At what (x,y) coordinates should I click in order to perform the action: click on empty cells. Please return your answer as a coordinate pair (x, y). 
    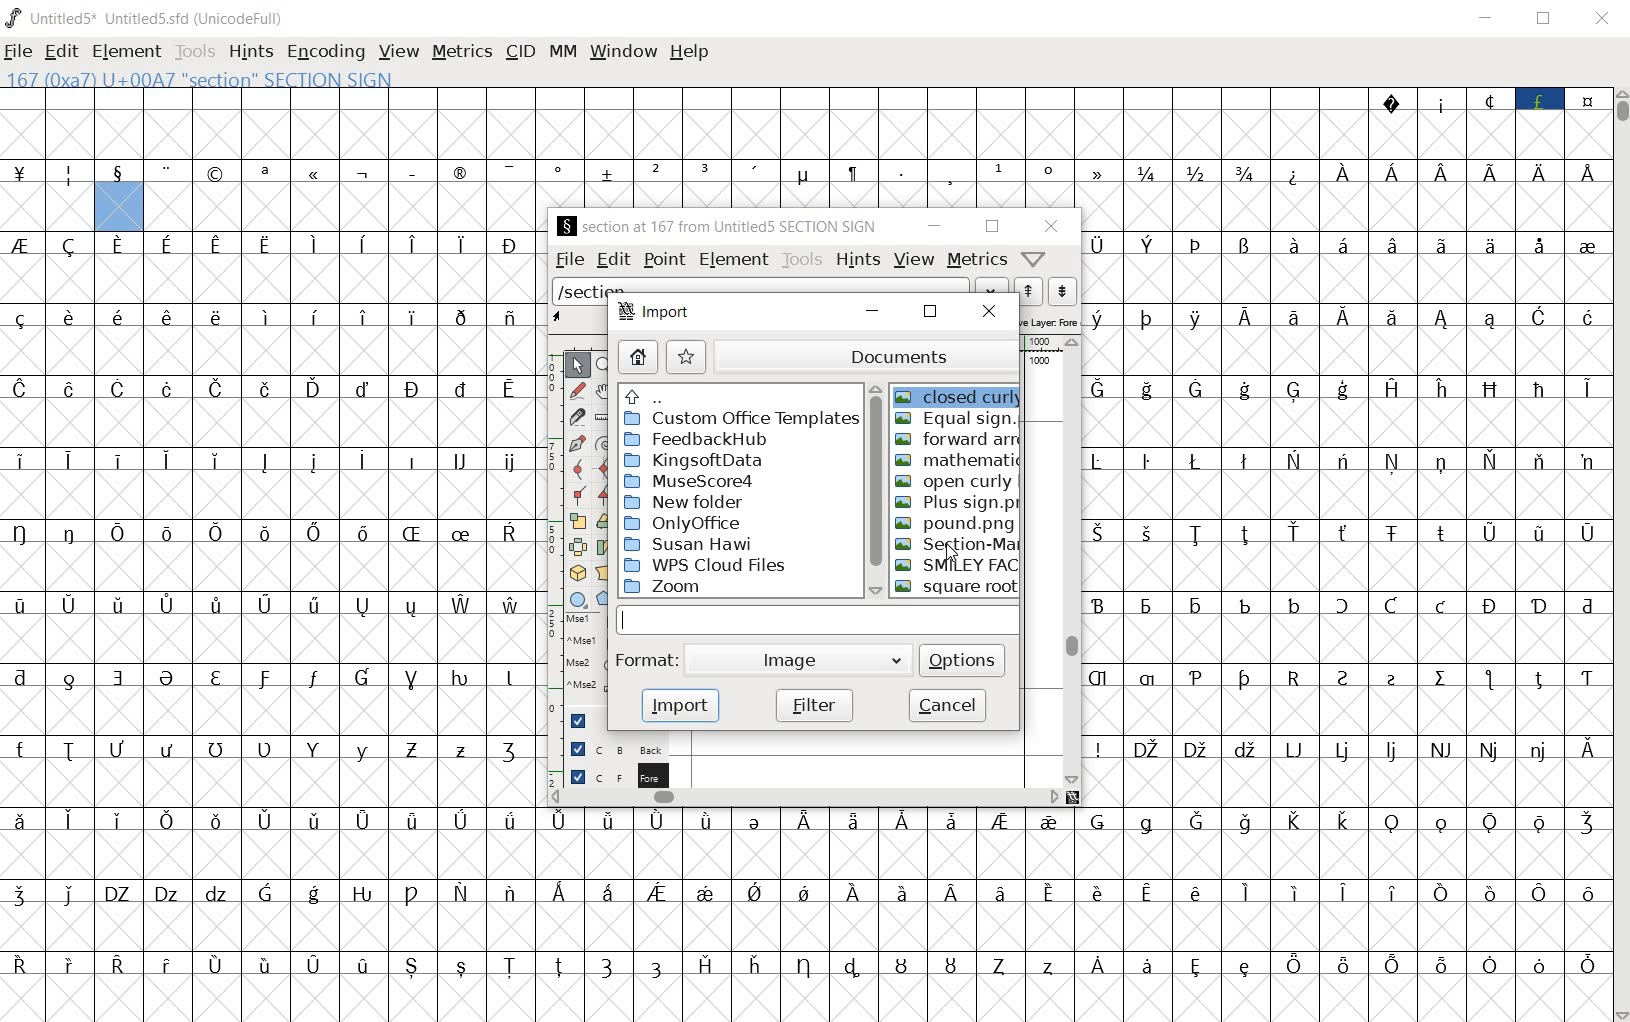
    Looking at the image, I should click on (270, 568).